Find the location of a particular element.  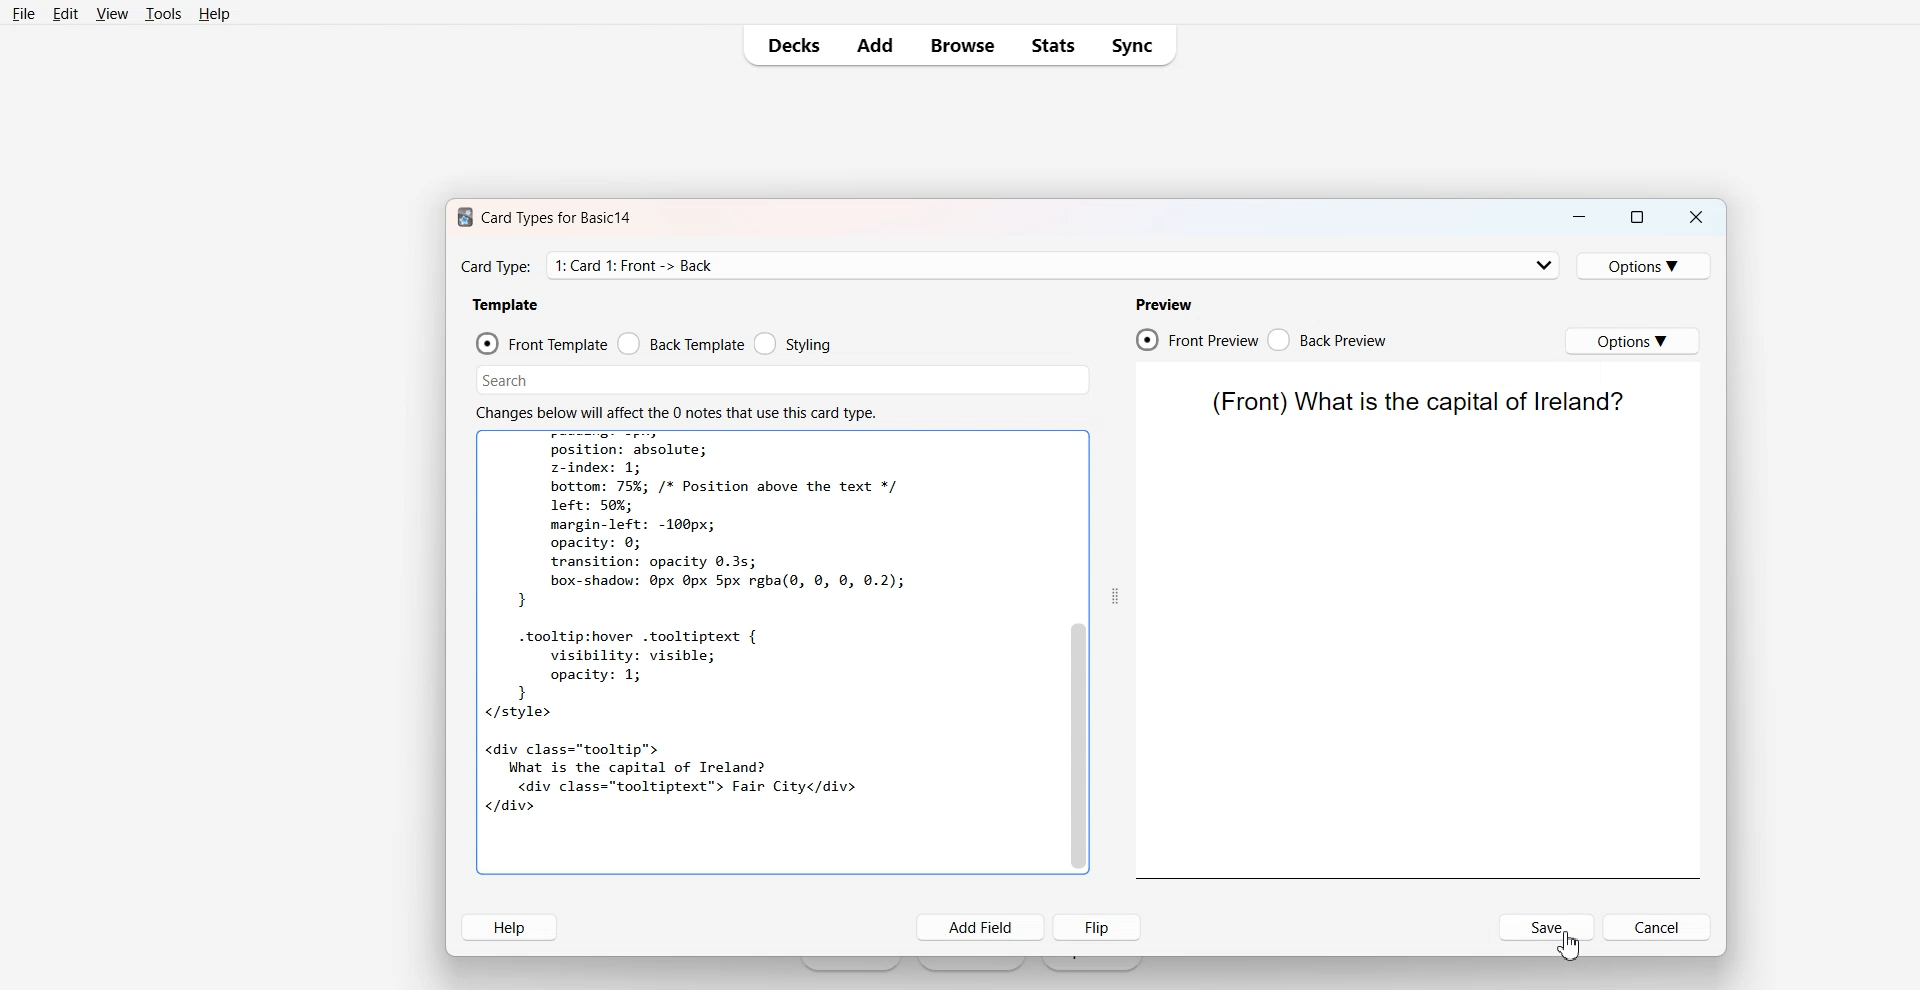

Options is located at coordinates (1644, 266).